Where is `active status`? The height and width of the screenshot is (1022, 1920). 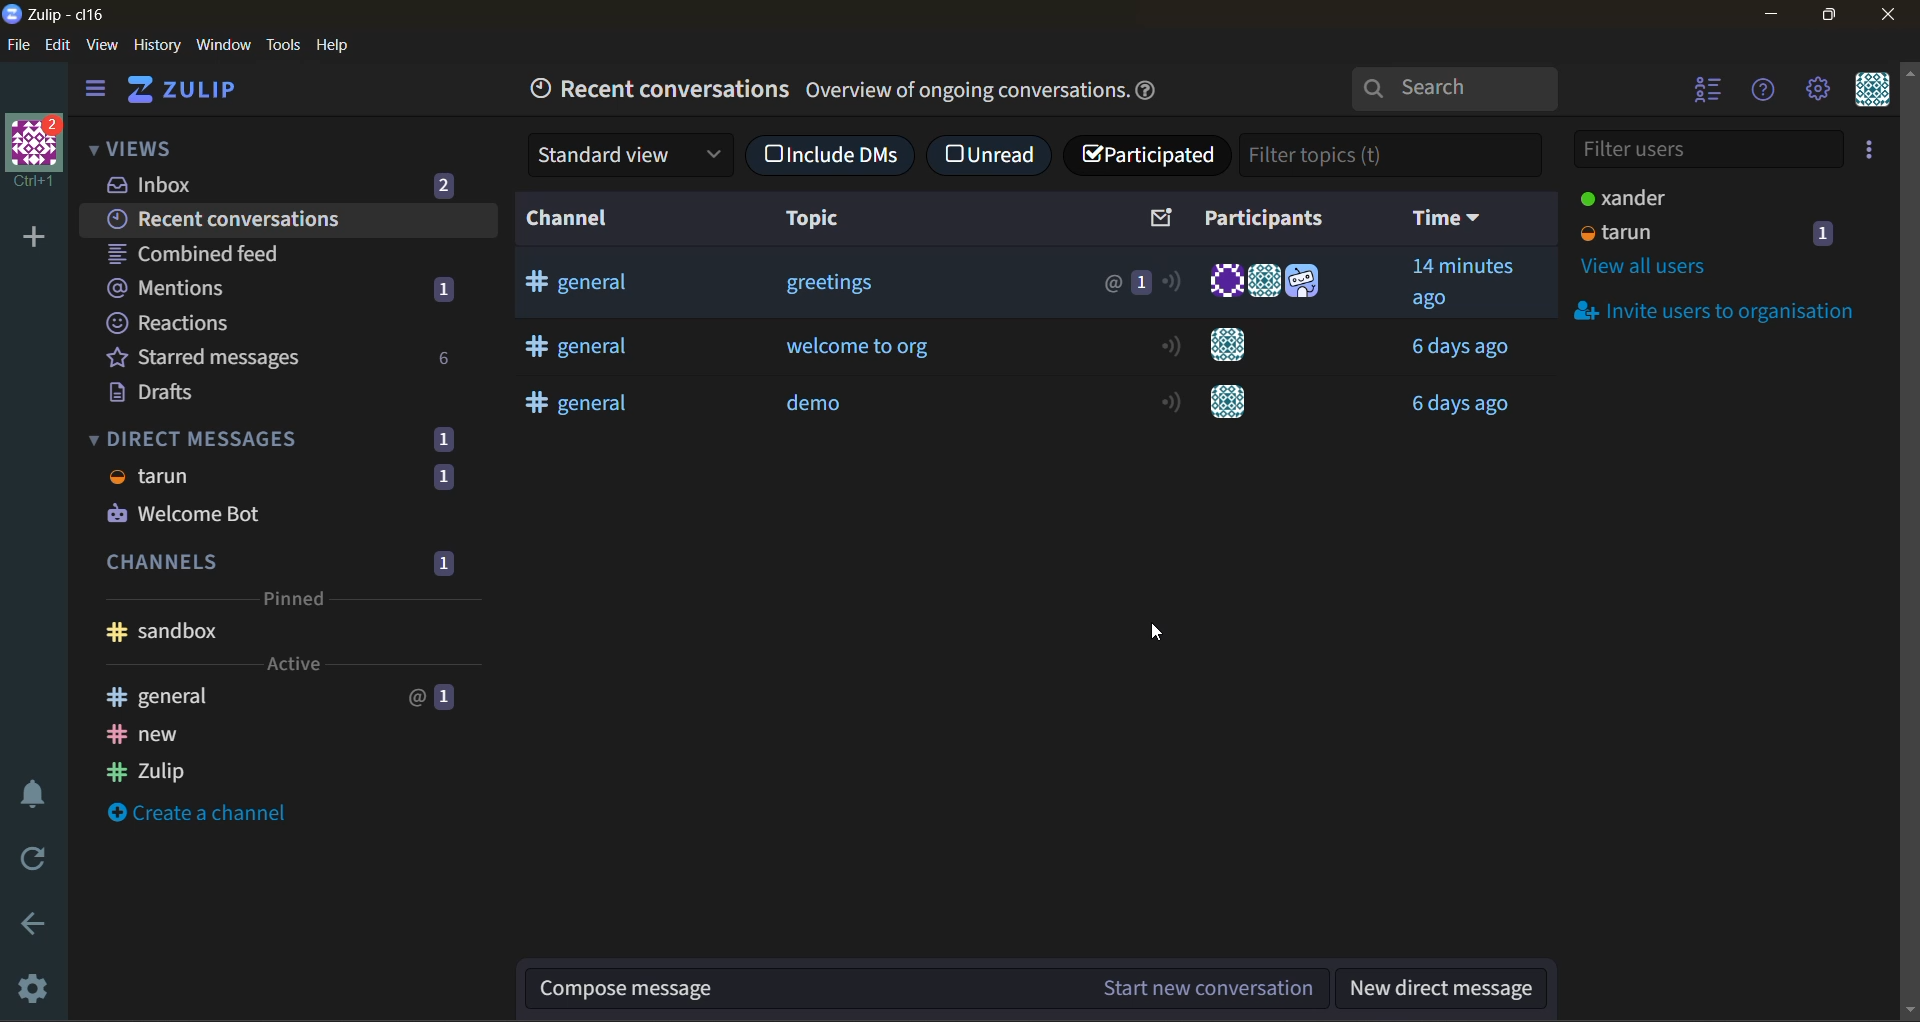 active status is located at coordinates (1175, 280).